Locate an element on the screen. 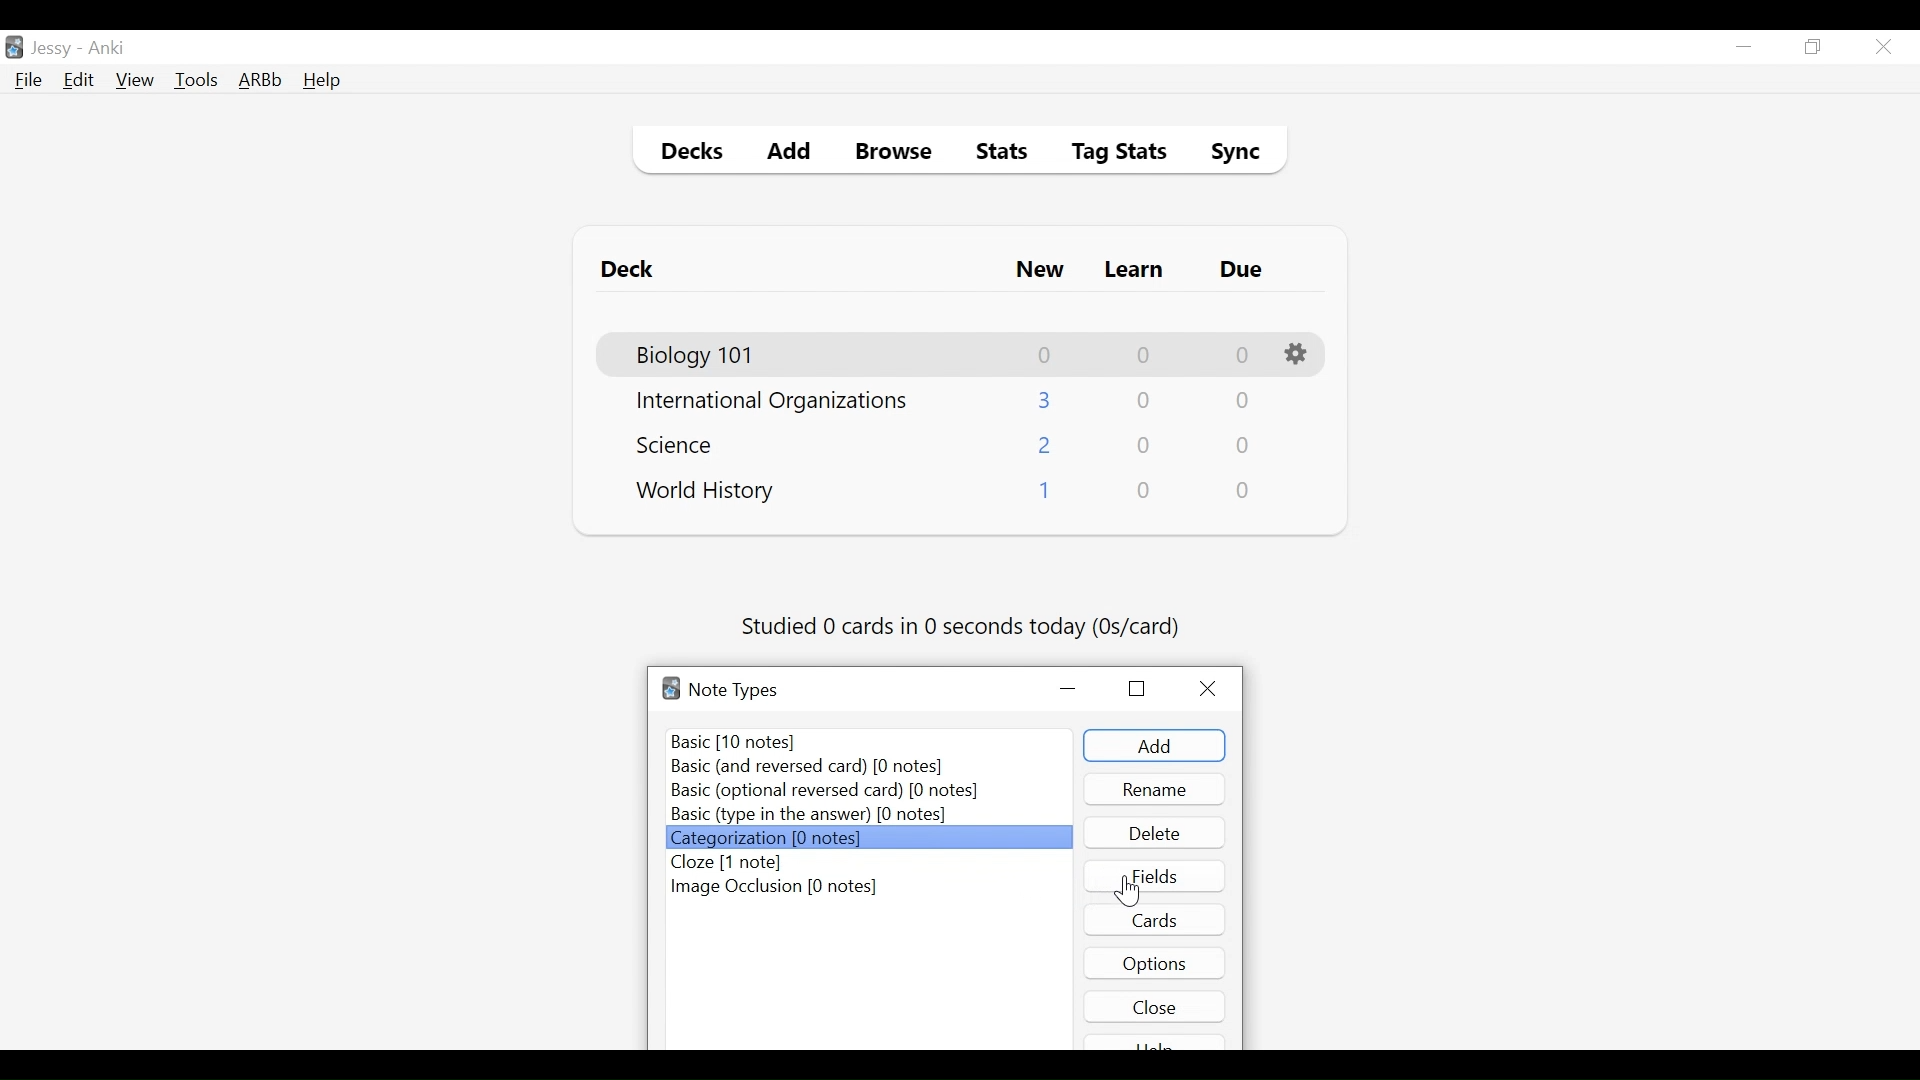  minimize is located at coordinates (1070, 690).